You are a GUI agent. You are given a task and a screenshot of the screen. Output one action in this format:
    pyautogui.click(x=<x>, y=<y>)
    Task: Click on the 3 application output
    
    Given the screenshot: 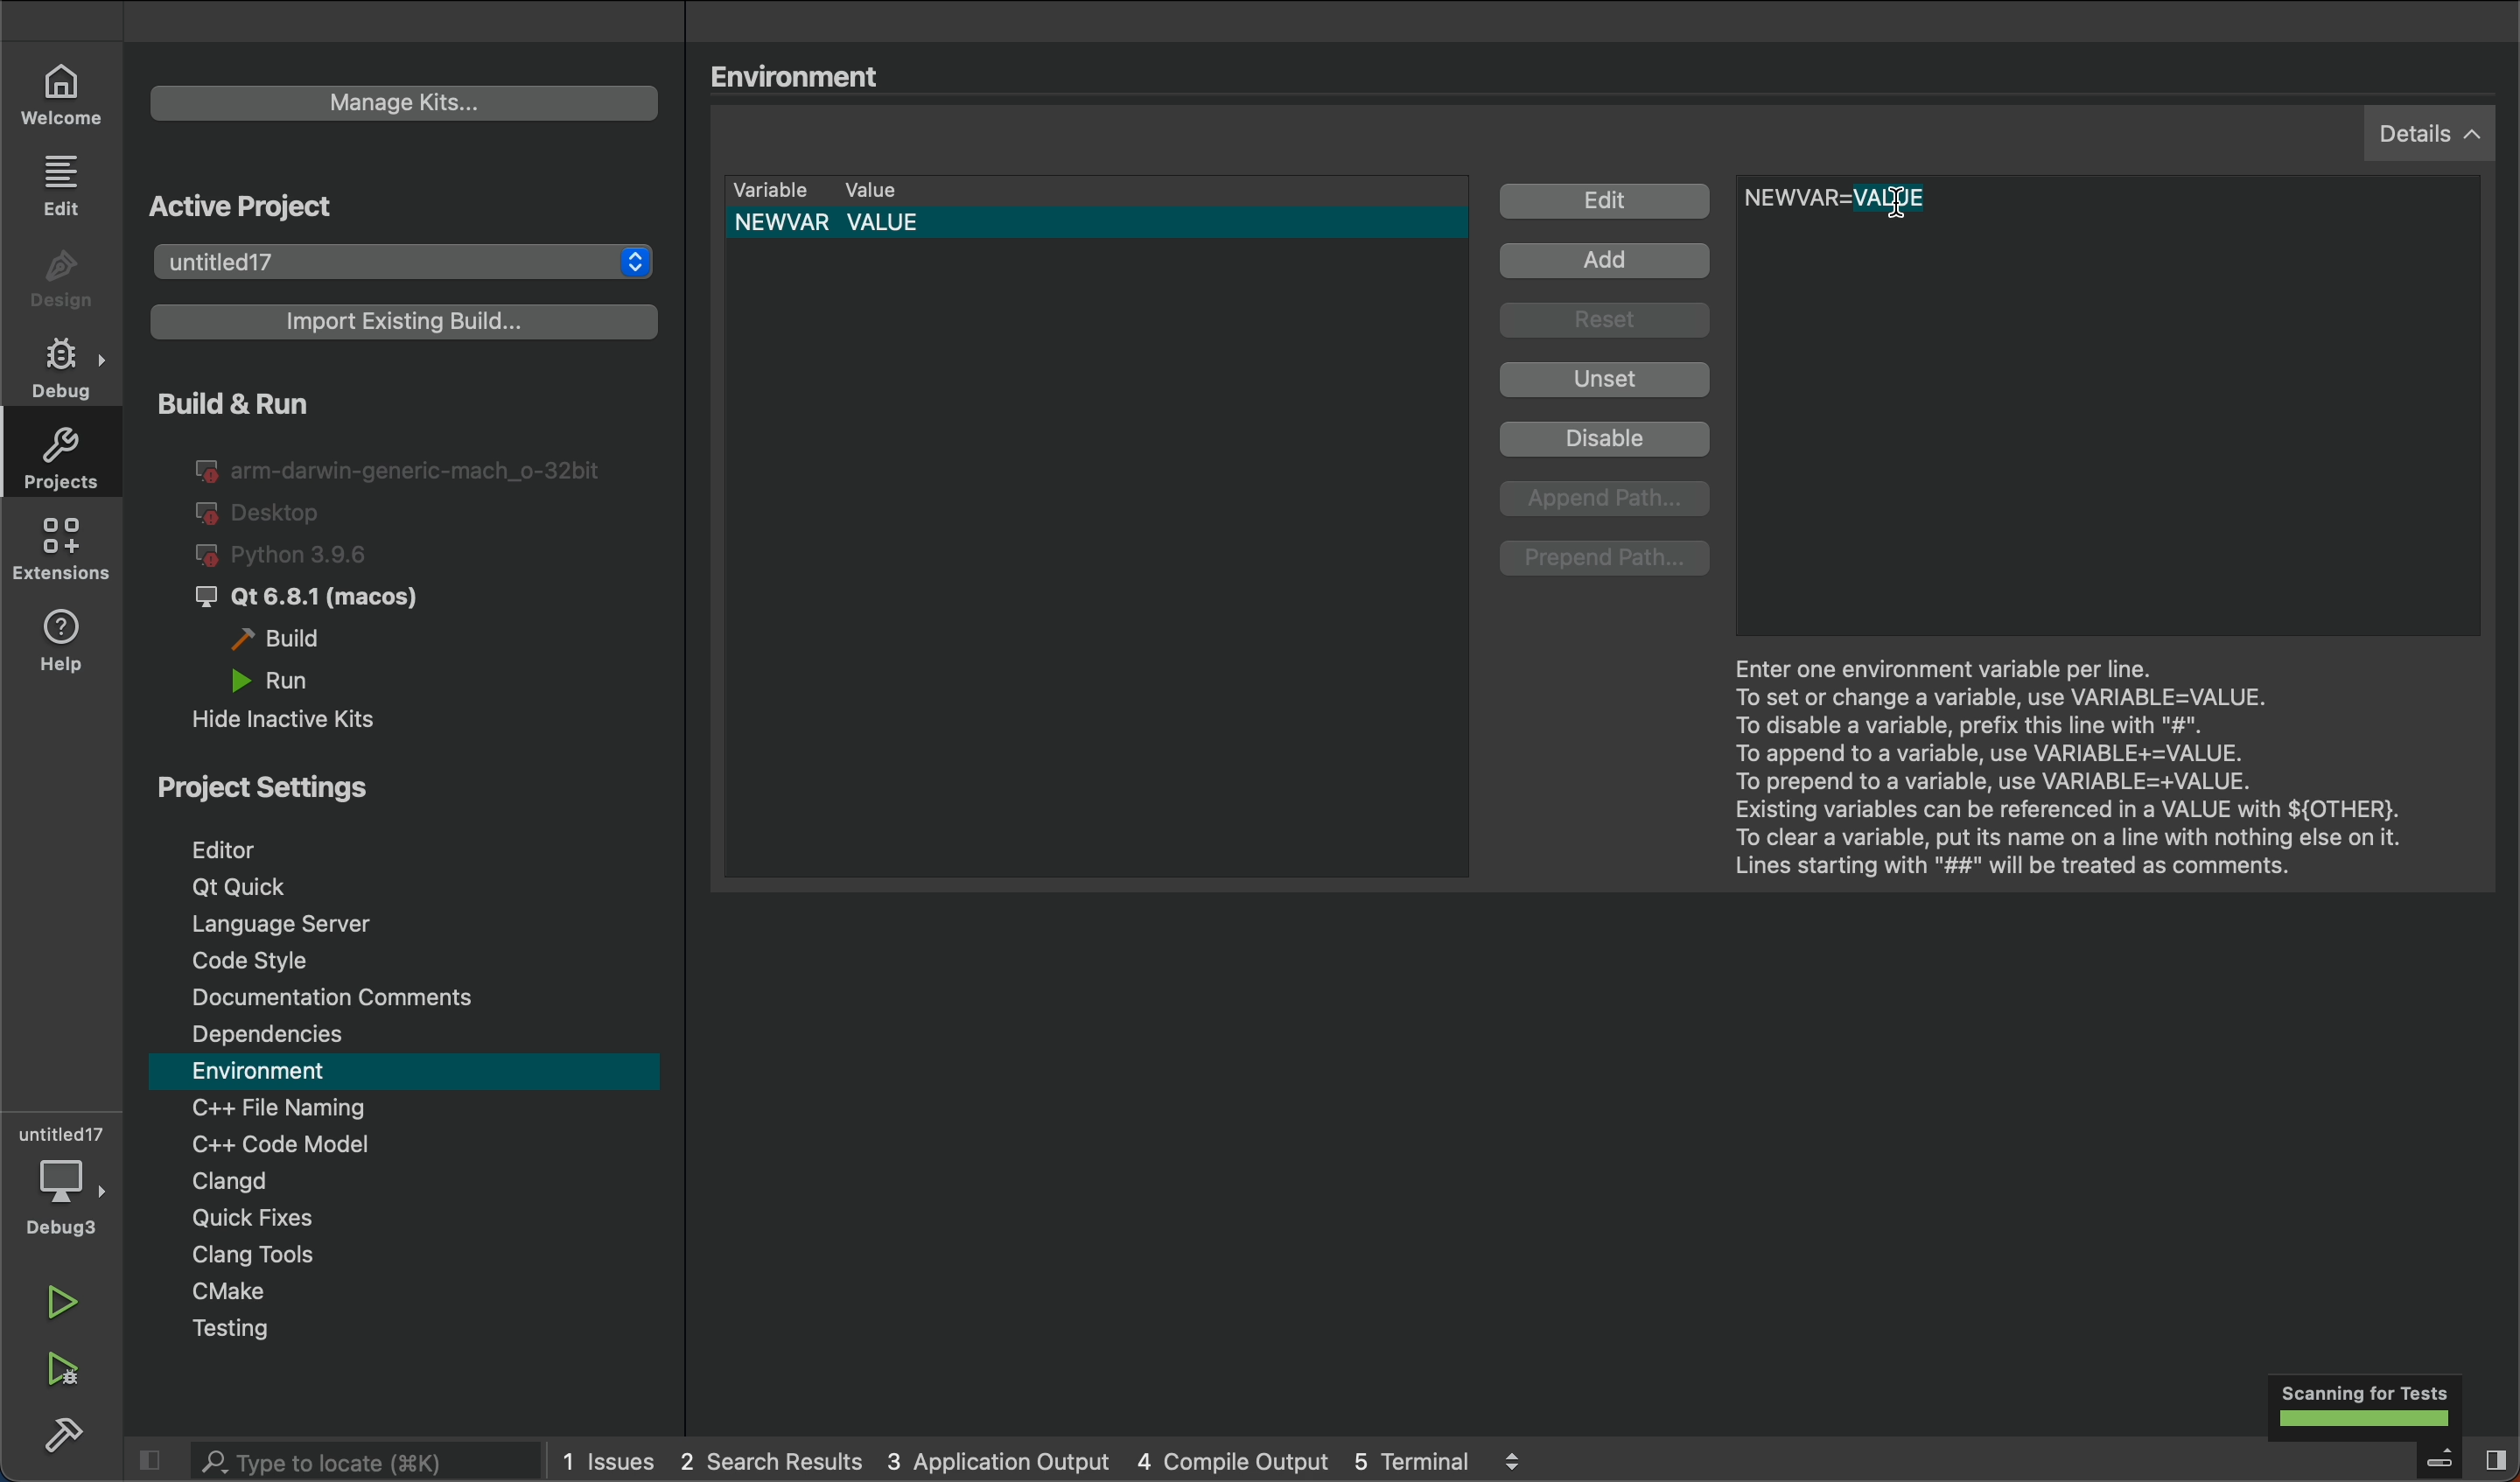 What is the action you would take?
    pyautogui.click(x=996, y=1460)
    